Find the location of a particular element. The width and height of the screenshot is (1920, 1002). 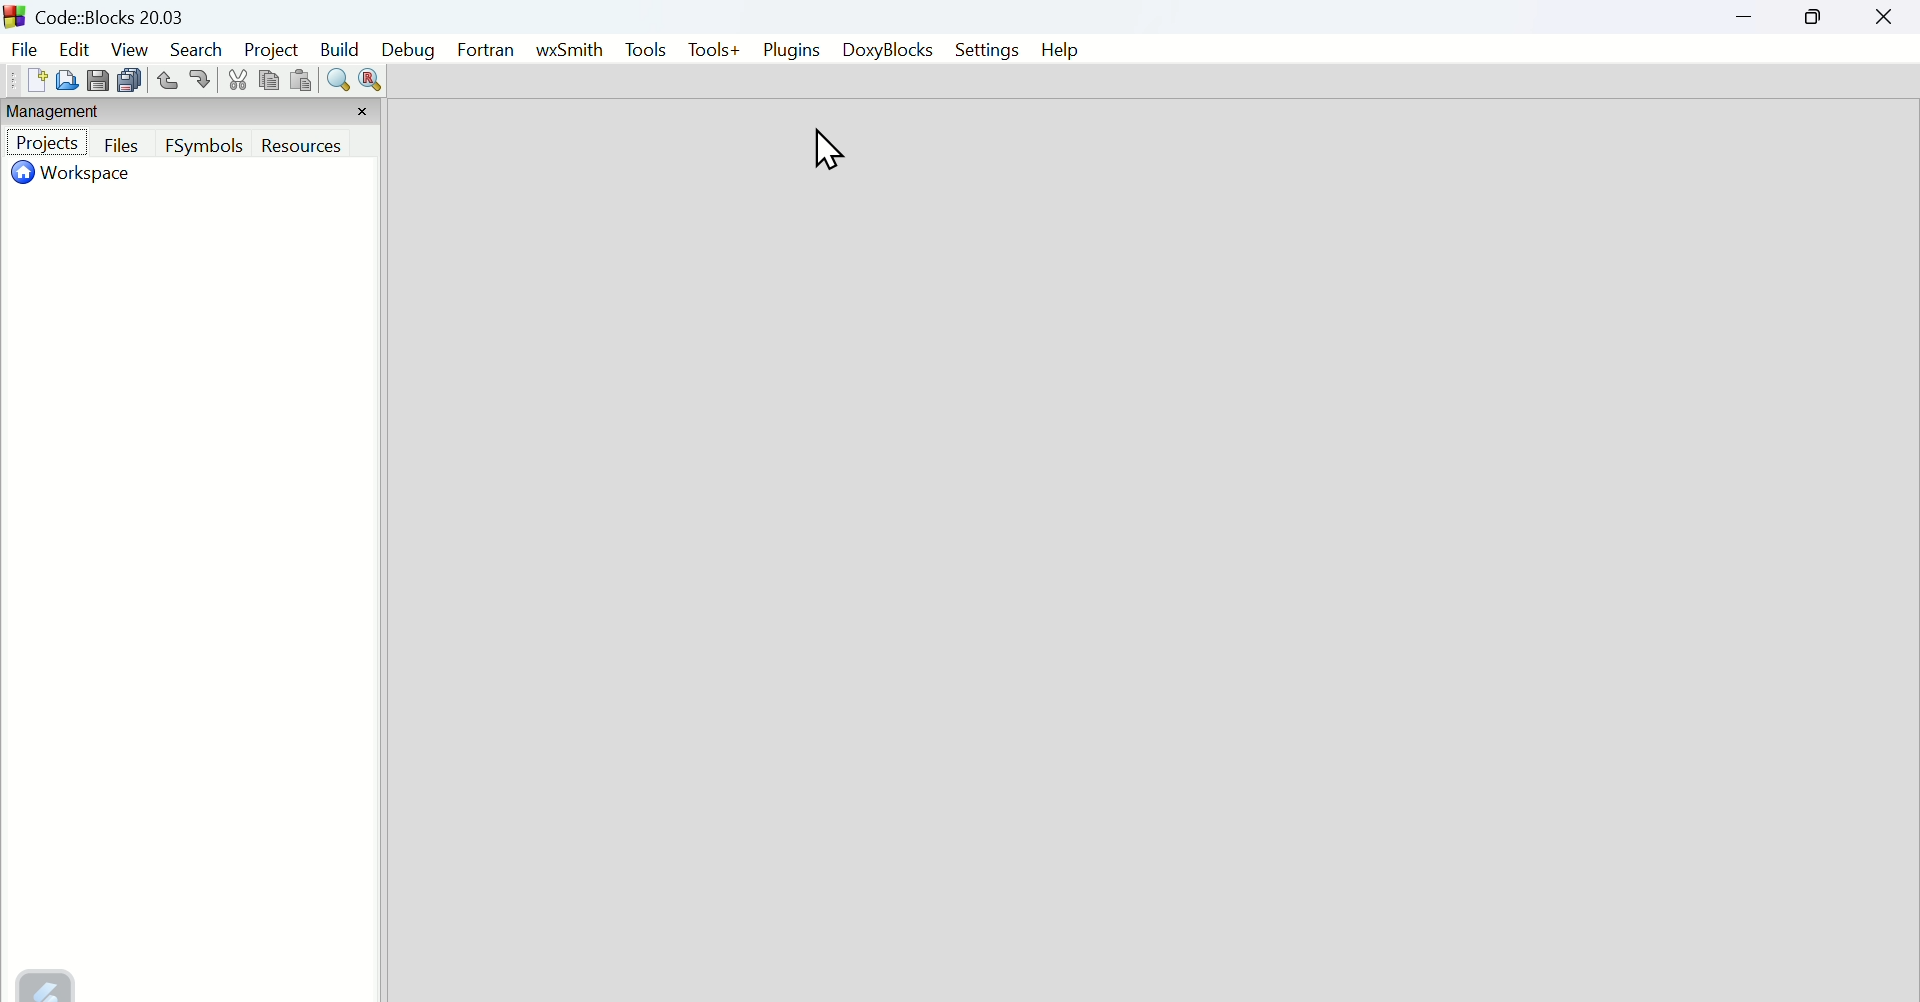

Tools+ is located at coordinates (714, 51).